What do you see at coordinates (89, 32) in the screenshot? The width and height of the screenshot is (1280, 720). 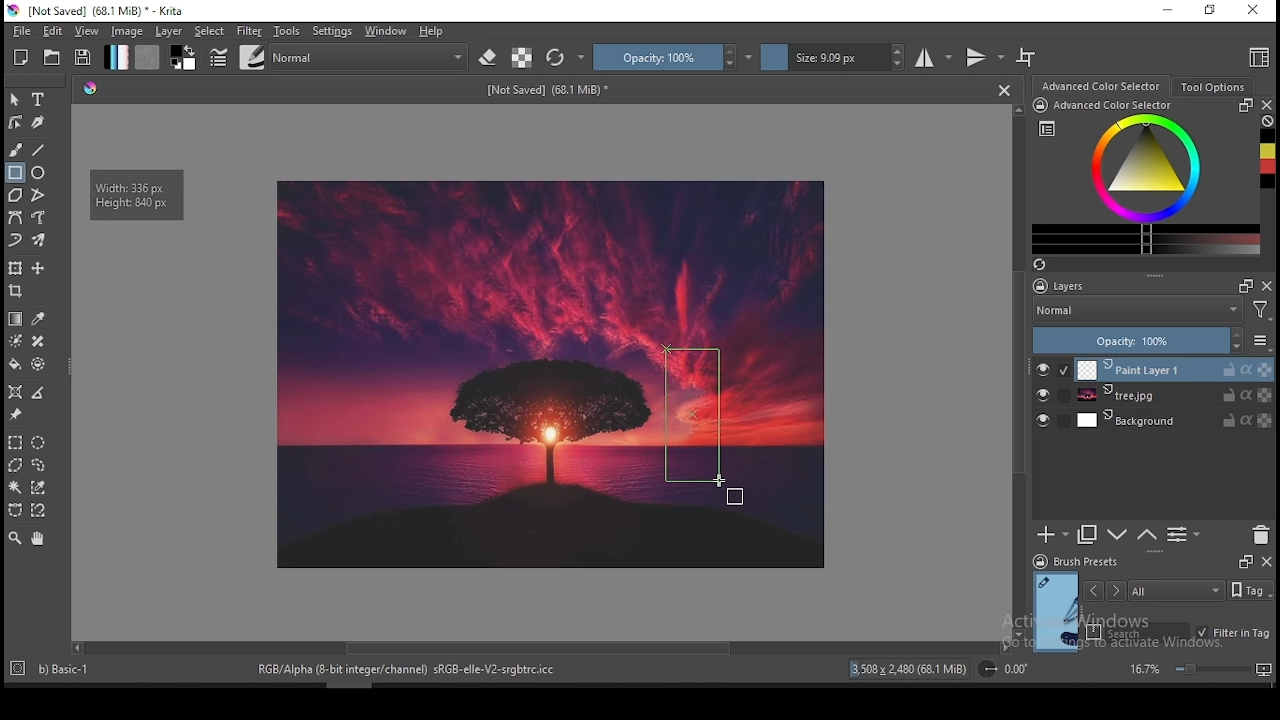 I see `view` at bounding box center [89, 32].